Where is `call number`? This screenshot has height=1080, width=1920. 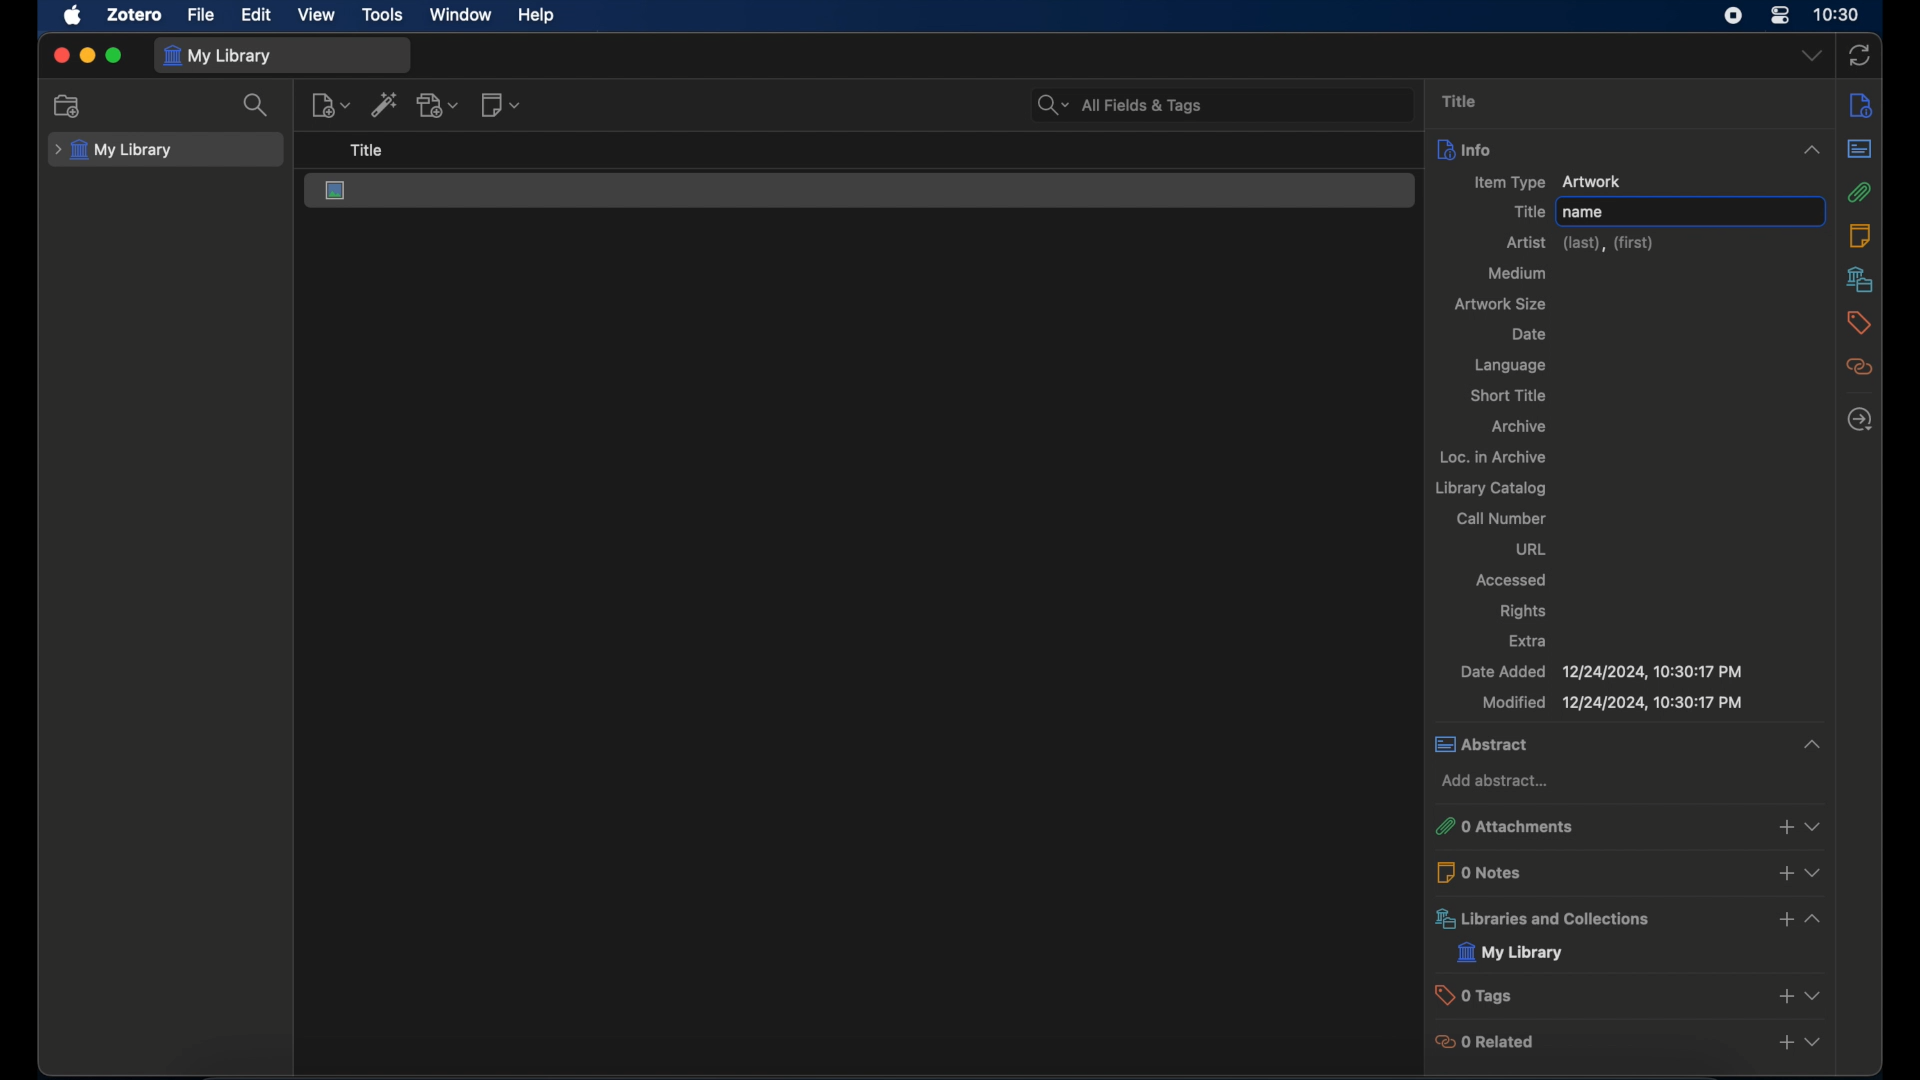
call number is located at coordinates (1501, 519).